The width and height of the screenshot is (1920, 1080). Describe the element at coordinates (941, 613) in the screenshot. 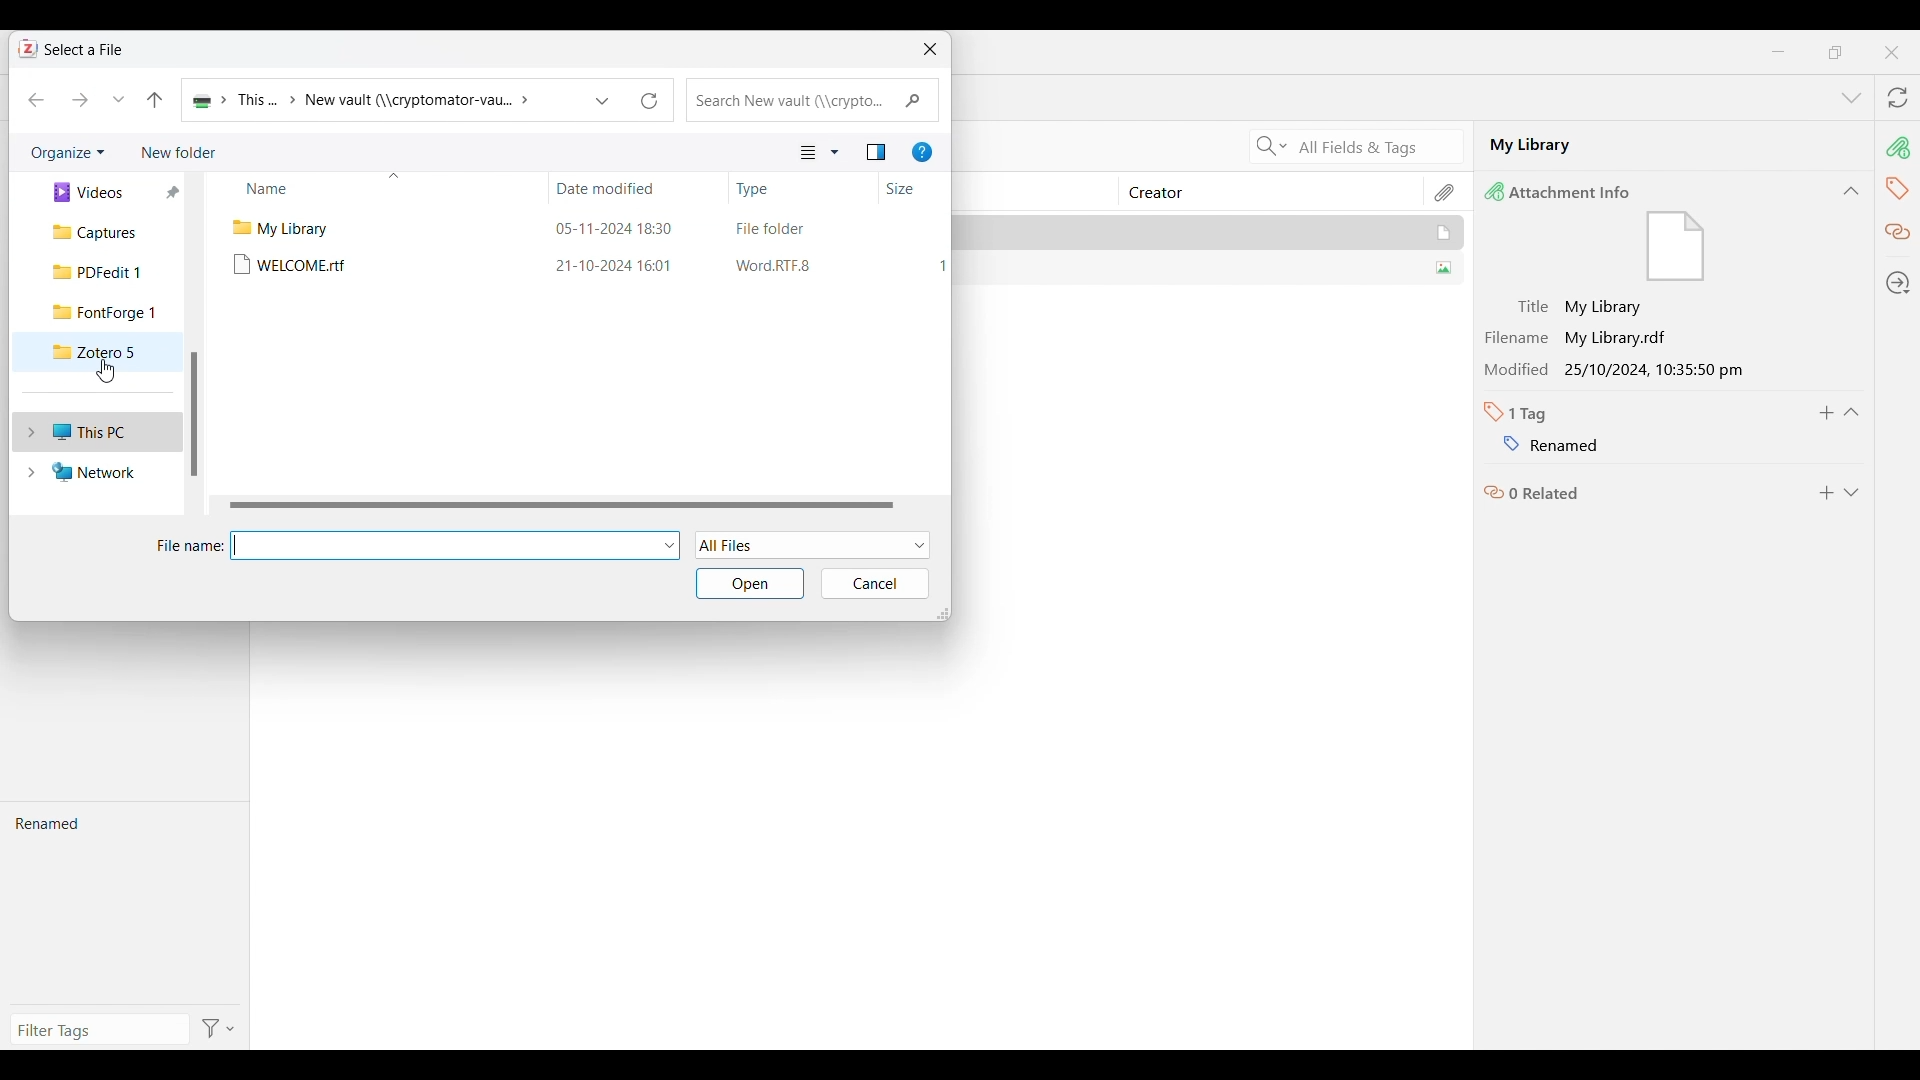

I see `Change dimension of window` at that location.